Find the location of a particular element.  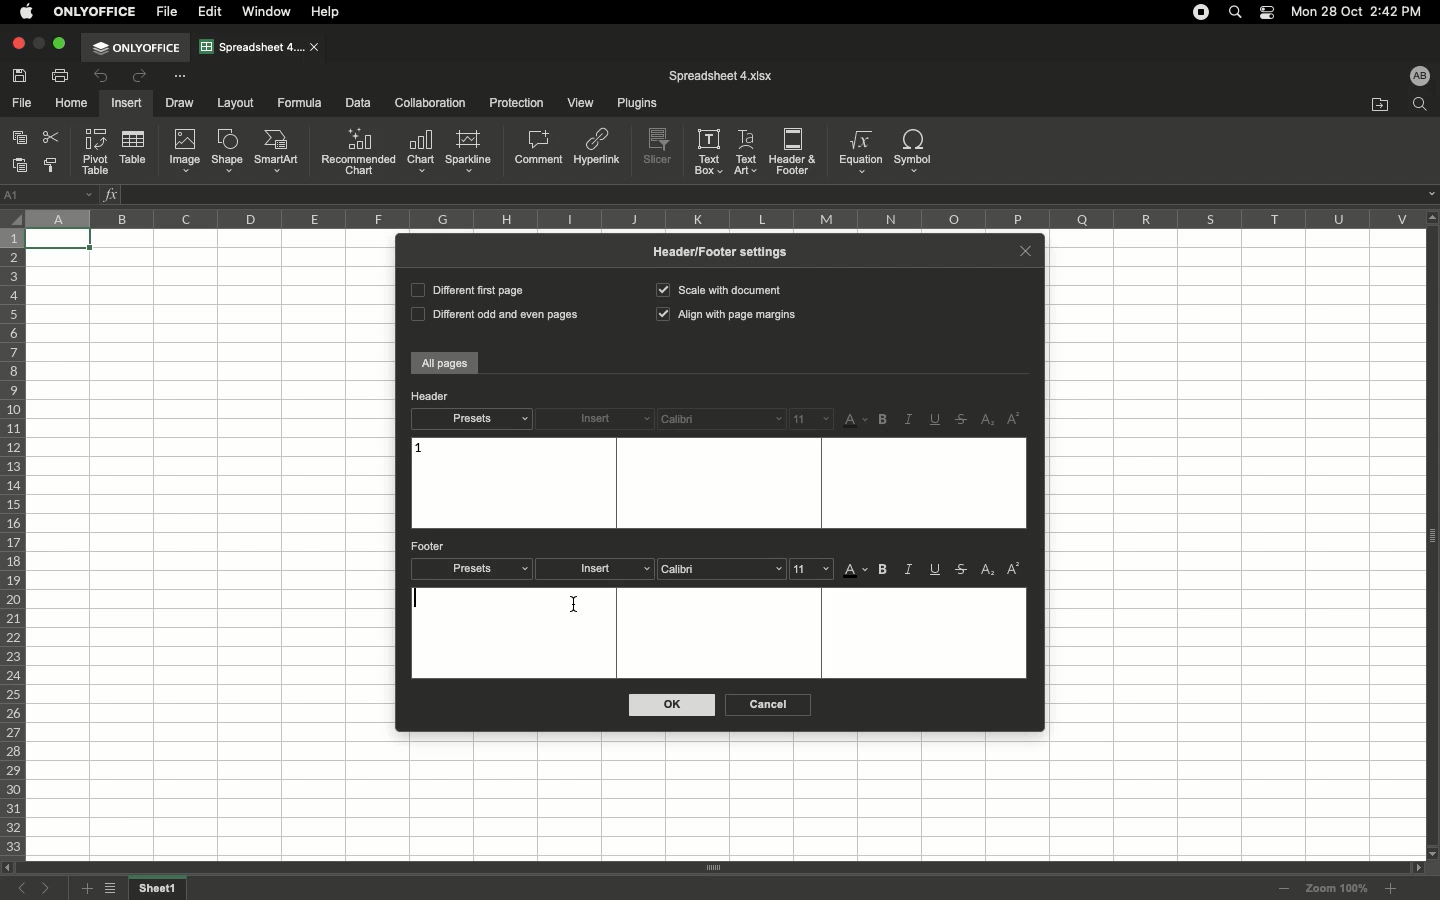

Text art is located at coordinates (747, 150).